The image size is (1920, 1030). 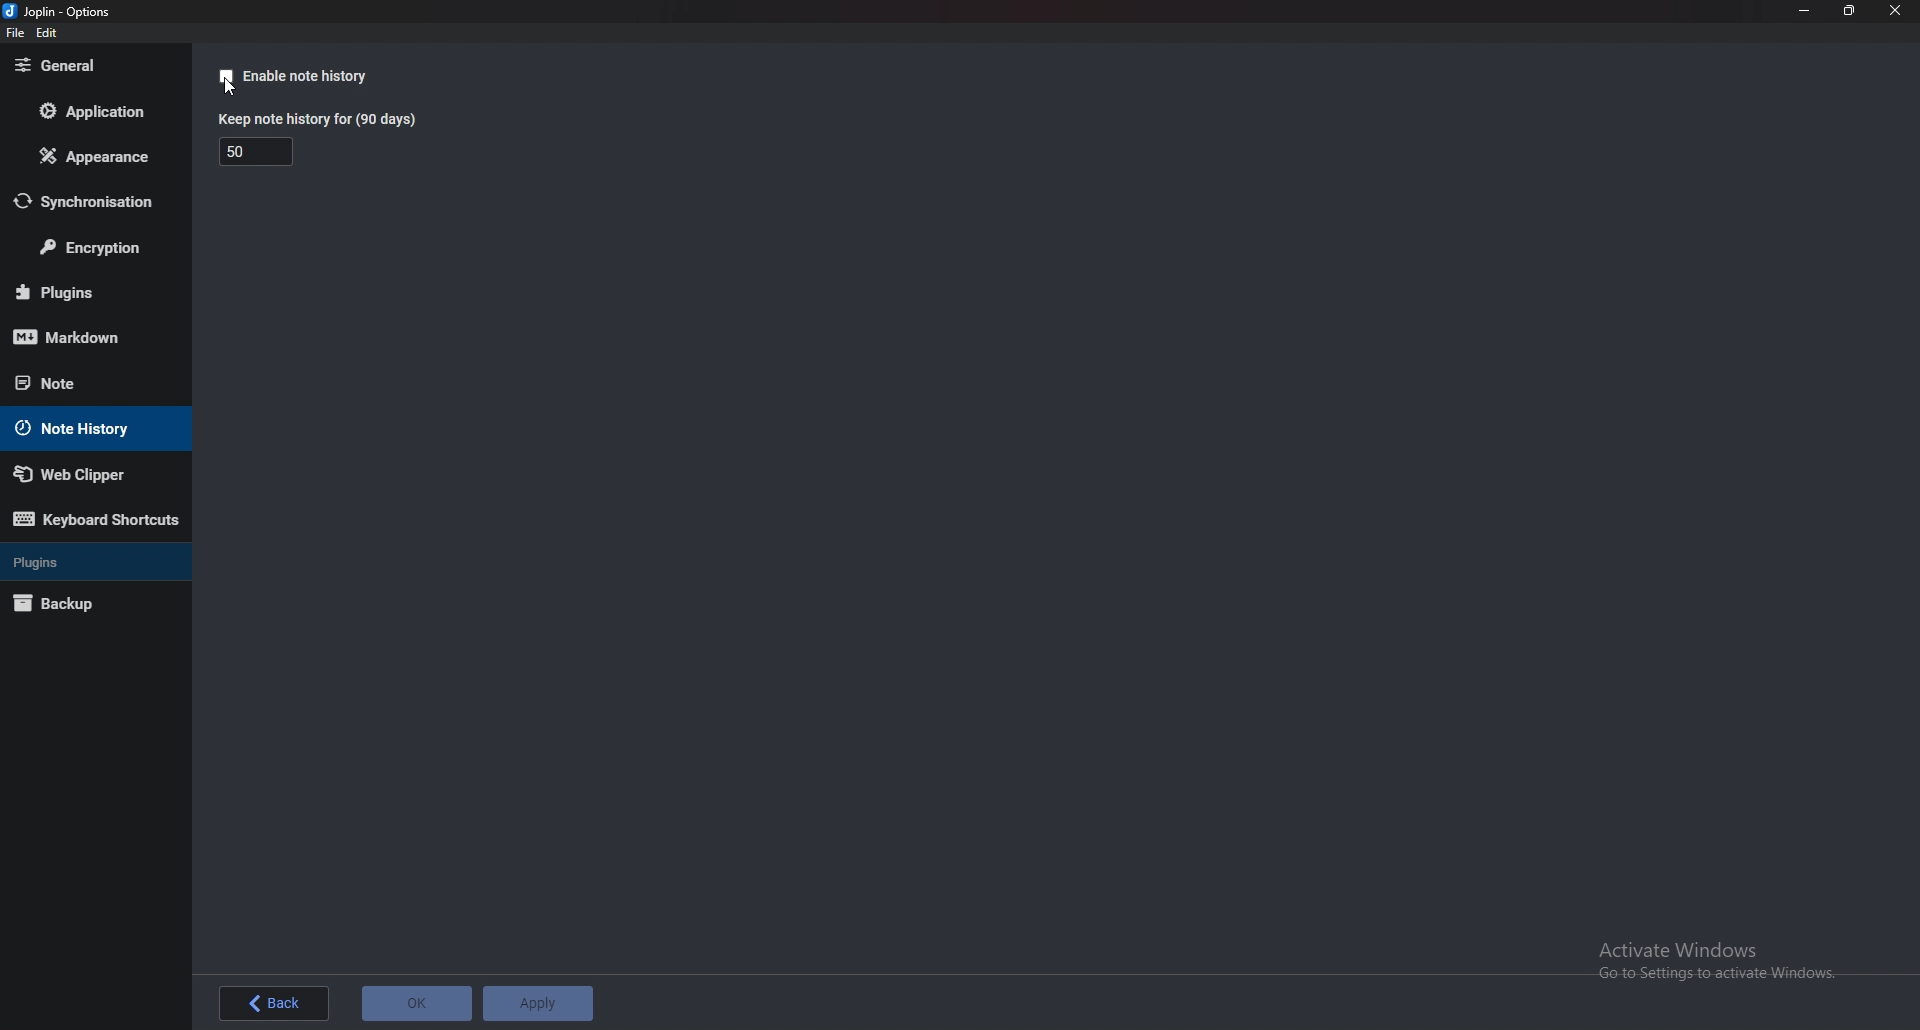 I want to click on Application, so click(x=96, y=109).